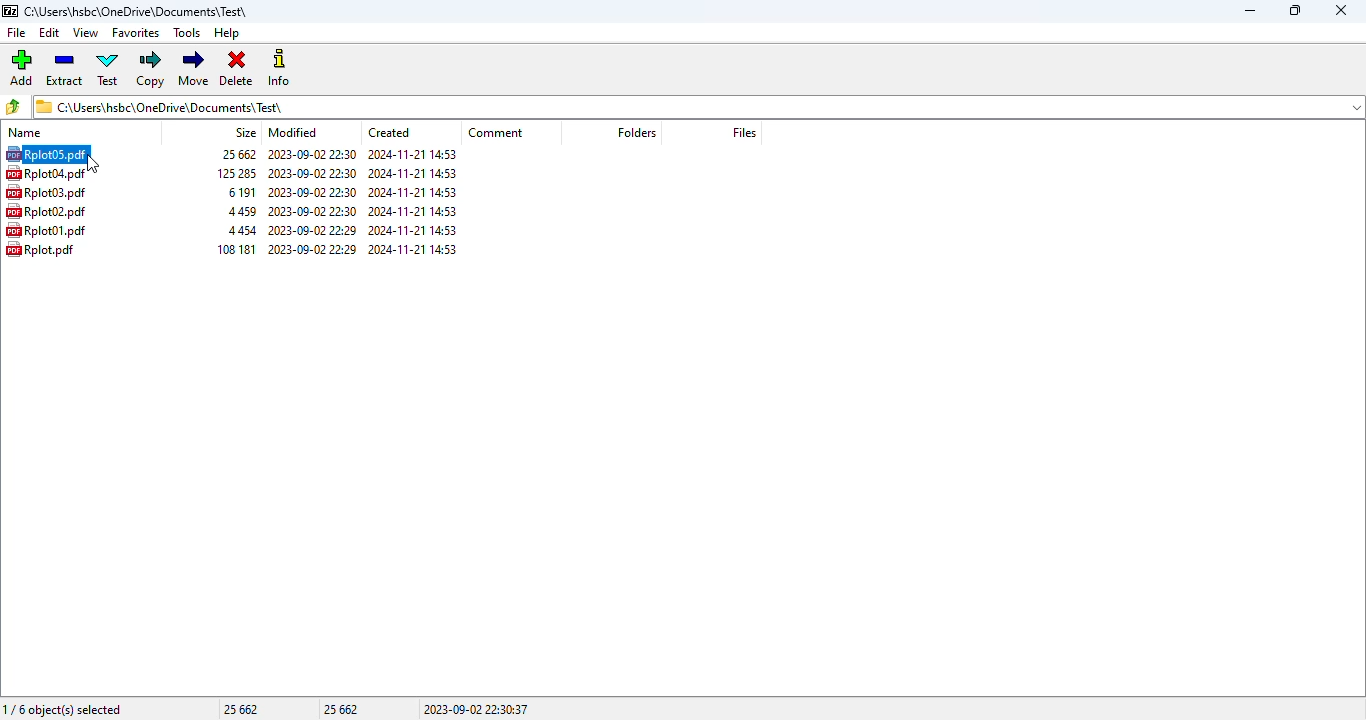  Describe the element at coordinates (22, 67) in the screenshot. I see `add` at that location.